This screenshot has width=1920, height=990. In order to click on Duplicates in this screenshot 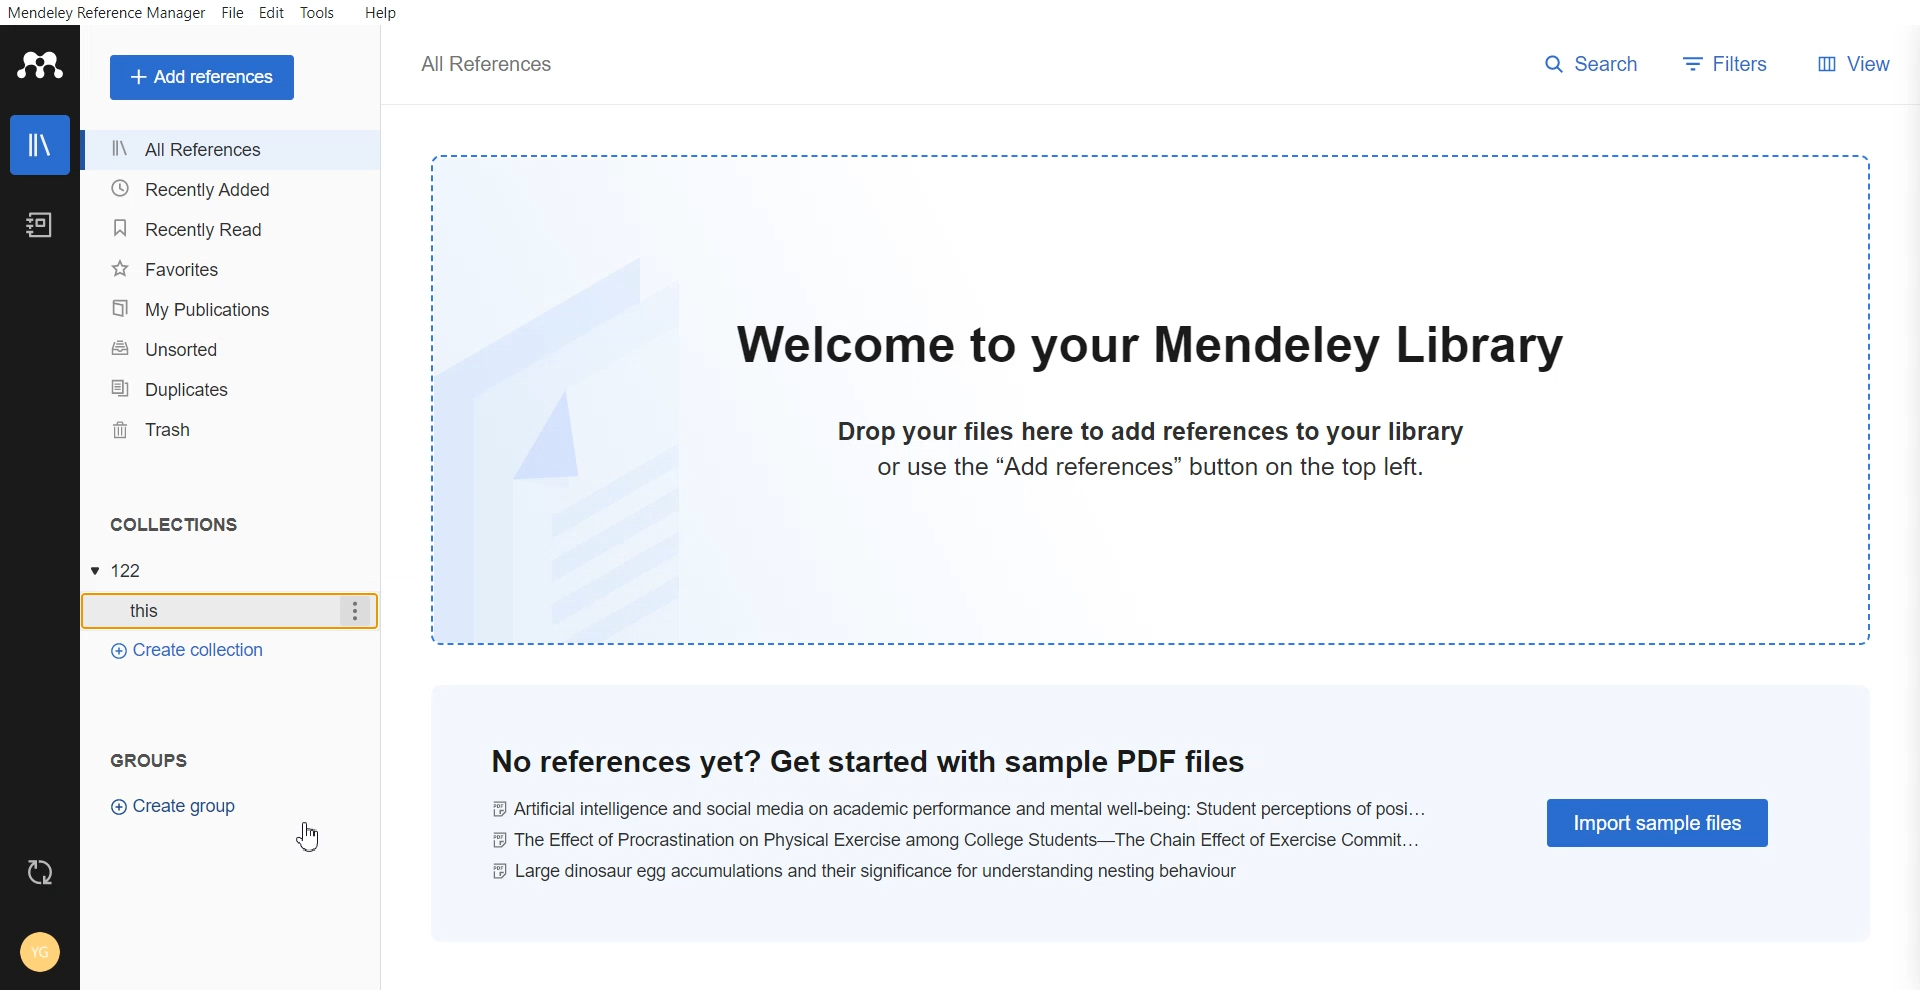, I will do `click(233, 388)`.